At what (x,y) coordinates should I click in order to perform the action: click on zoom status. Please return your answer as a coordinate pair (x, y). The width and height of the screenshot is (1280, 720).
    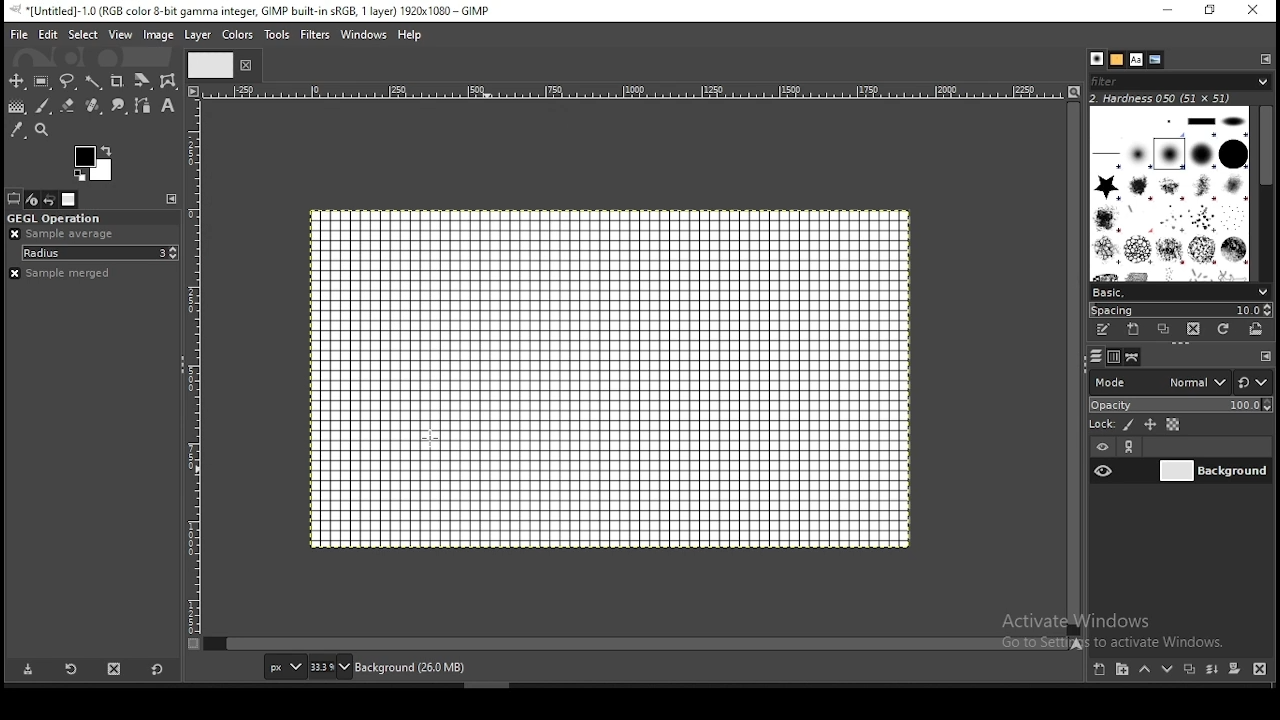
    Looking at the image, I should click on (331, 667).